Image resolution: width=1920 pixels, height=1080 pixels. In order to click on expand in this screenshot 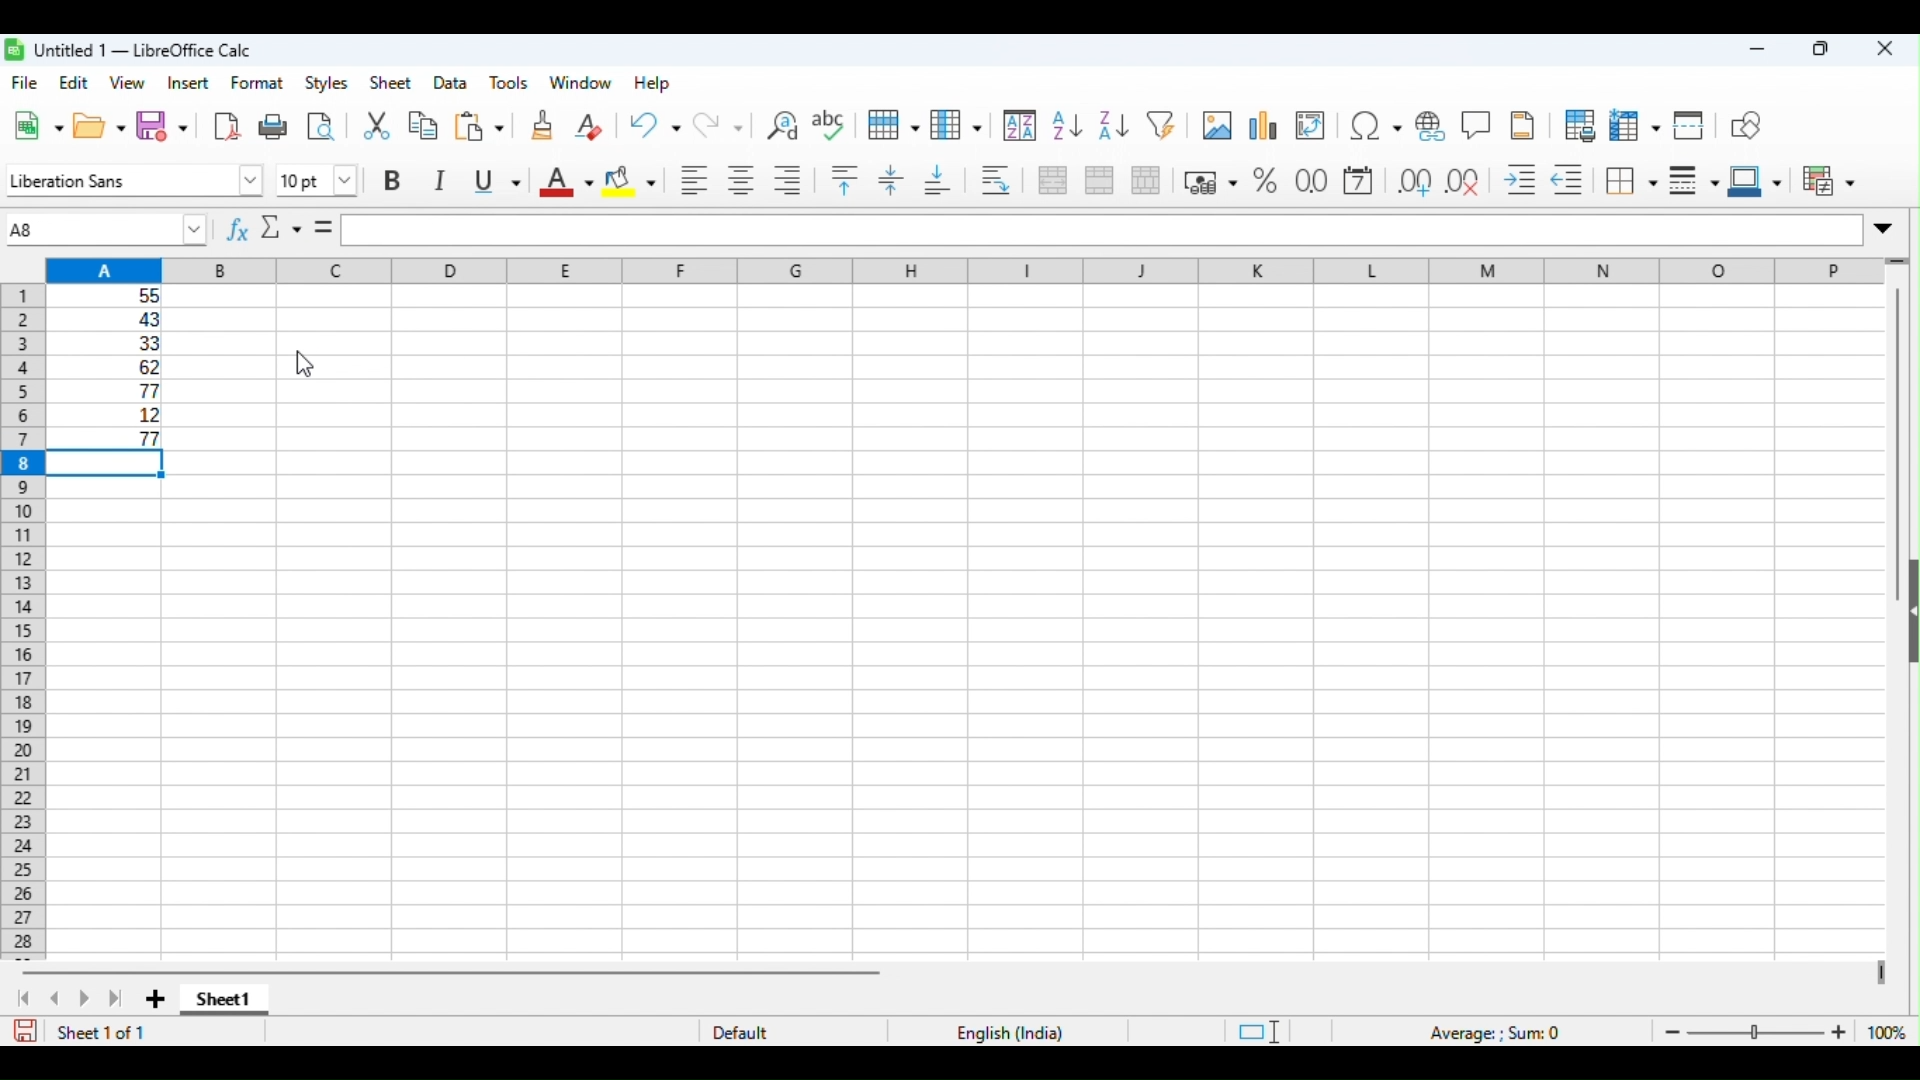, I will do `click(1889, 228)`.